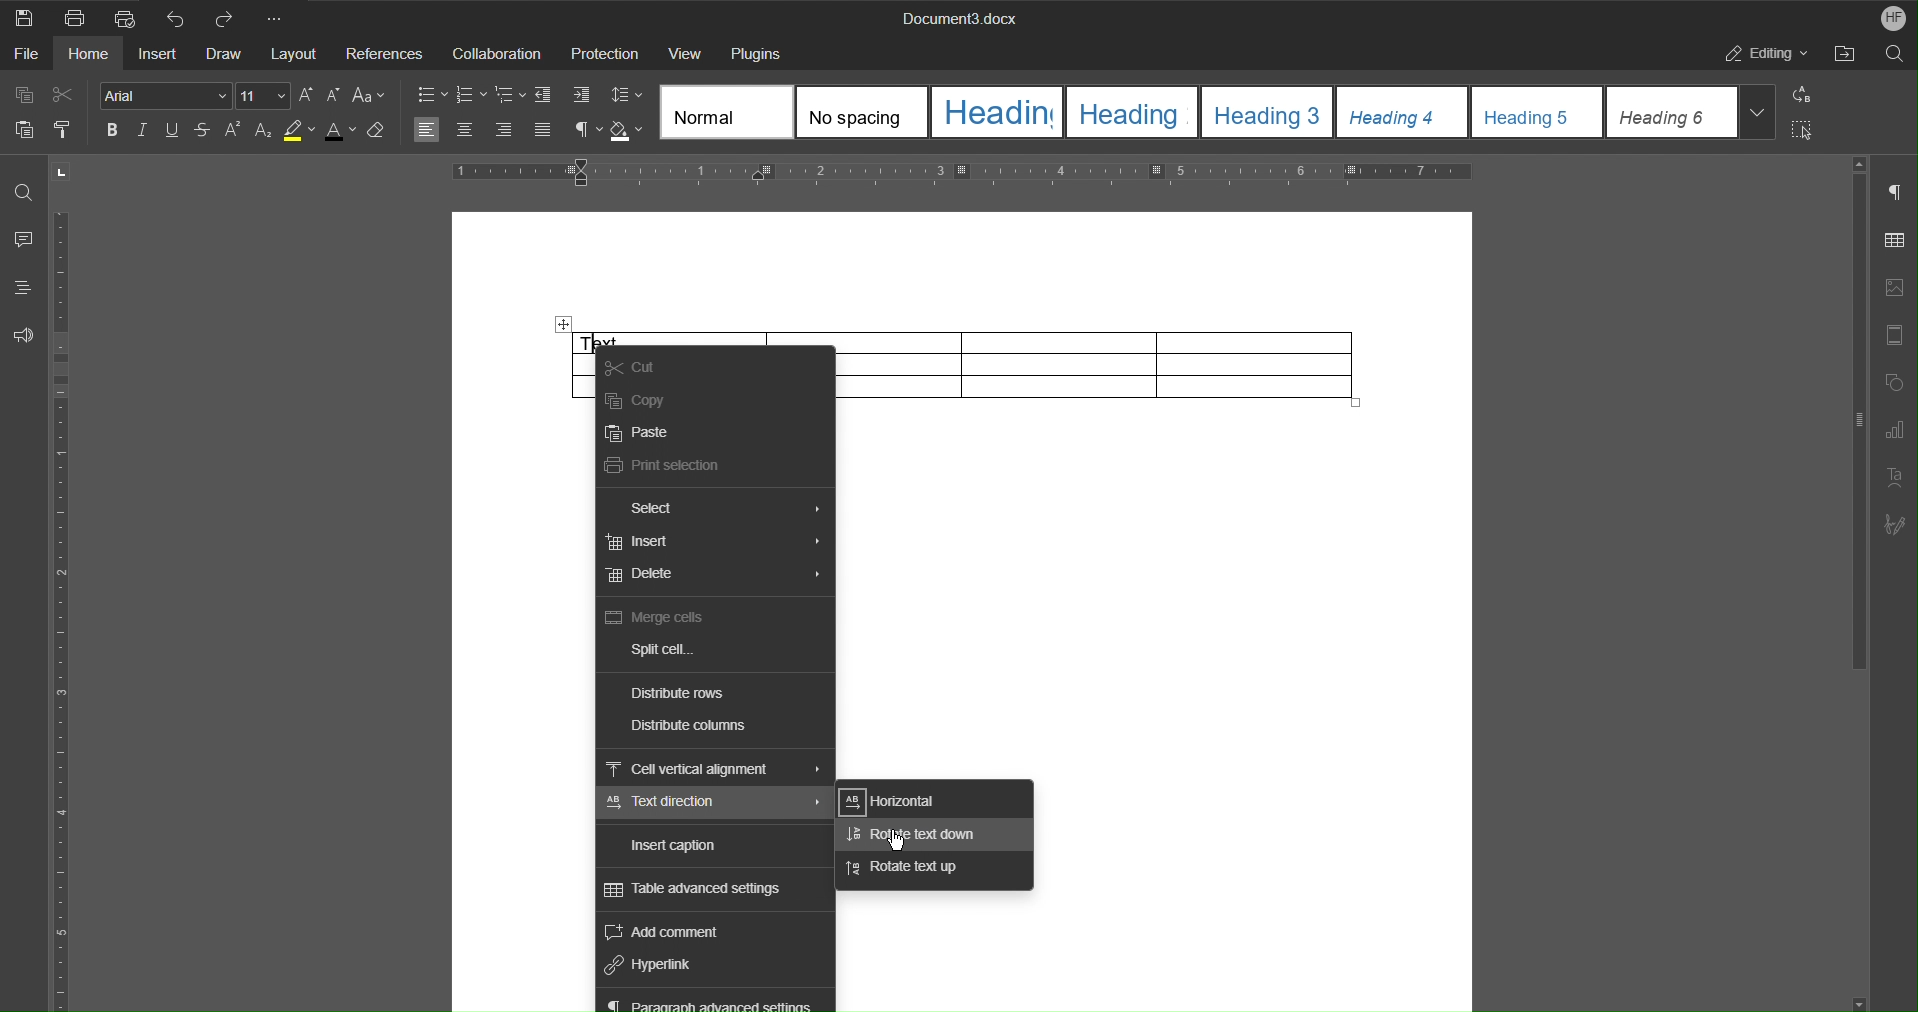 The height and width of the screenshot is (1012, 1918). Describe the element at coordinates (25, 54) in the screenshot. I see `File` at that location.